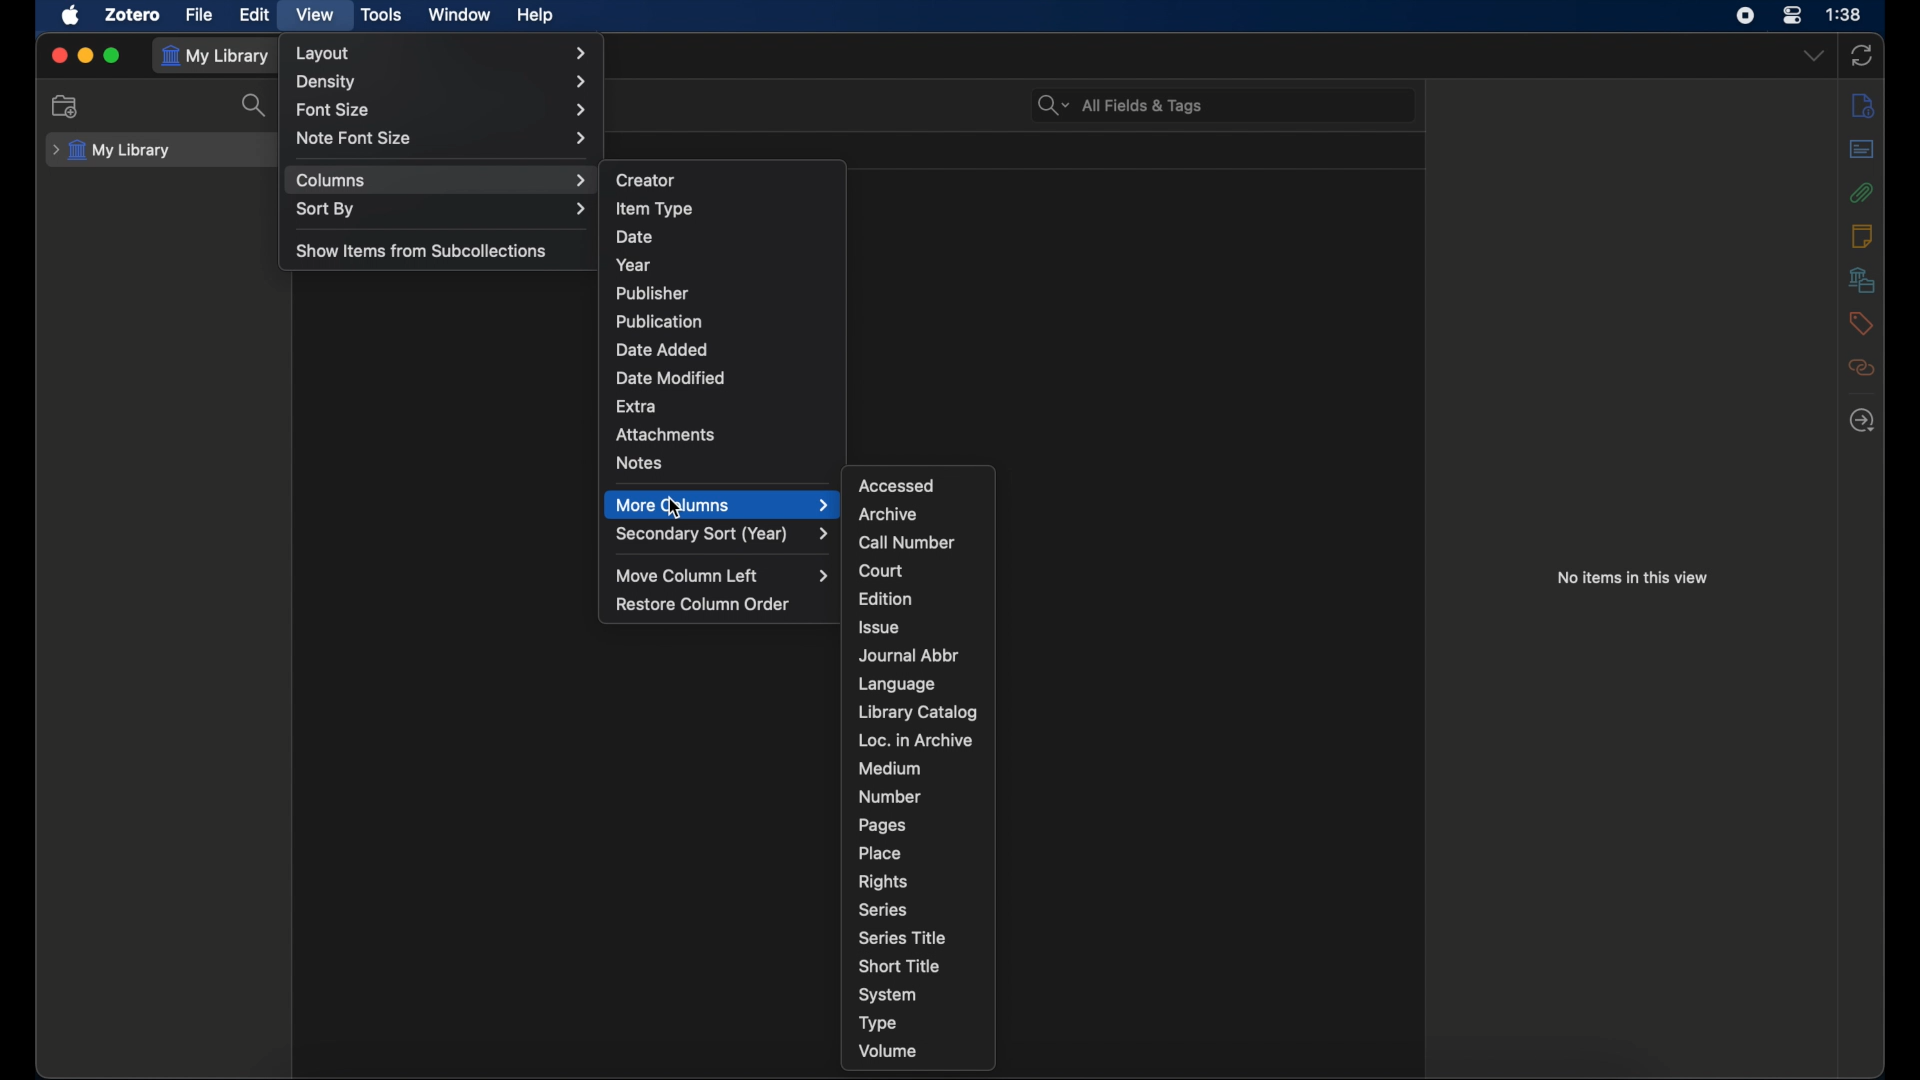  What do you see at coordinates (85, 56) in the screenshot?
I see `minimize` at bounding box center [85, 56].